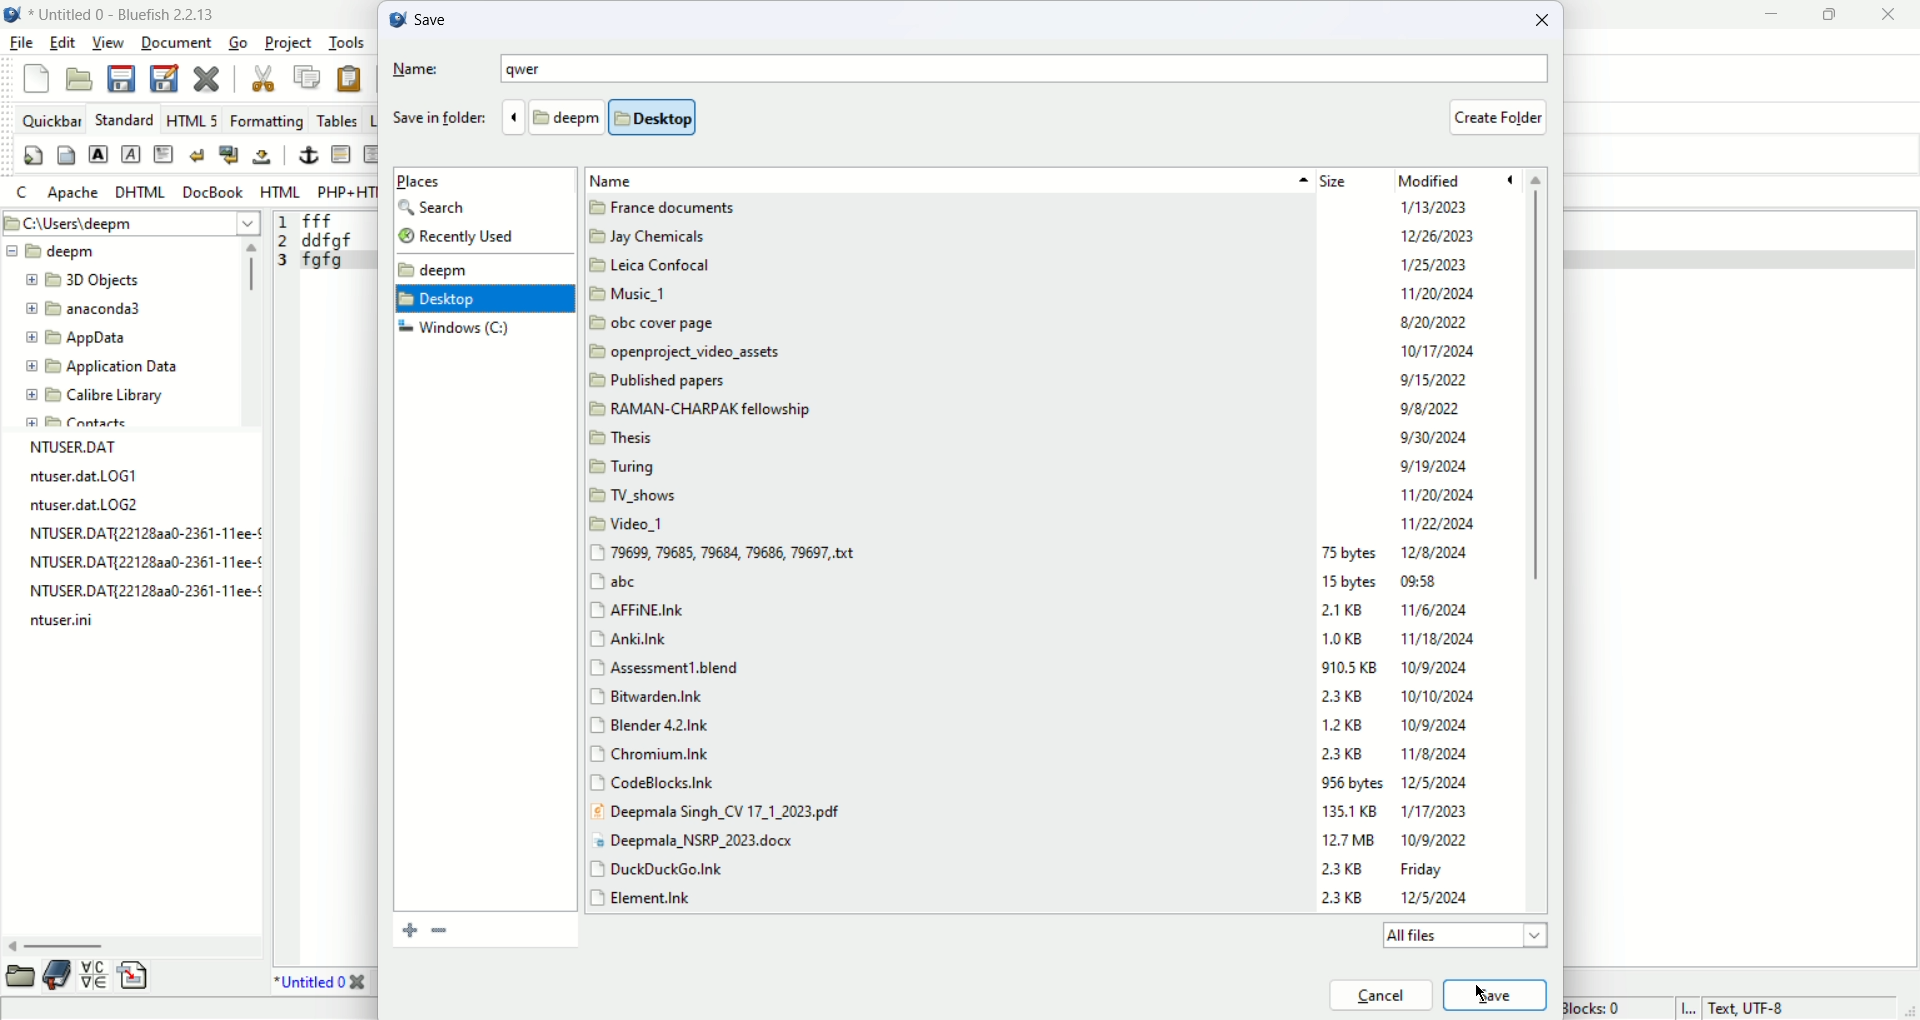 Image resolution: width=1920 pixels, height=1020 pixels. Describe the element at coordinates (228, 155) in the screenshot. I see `break and clear` at that location.